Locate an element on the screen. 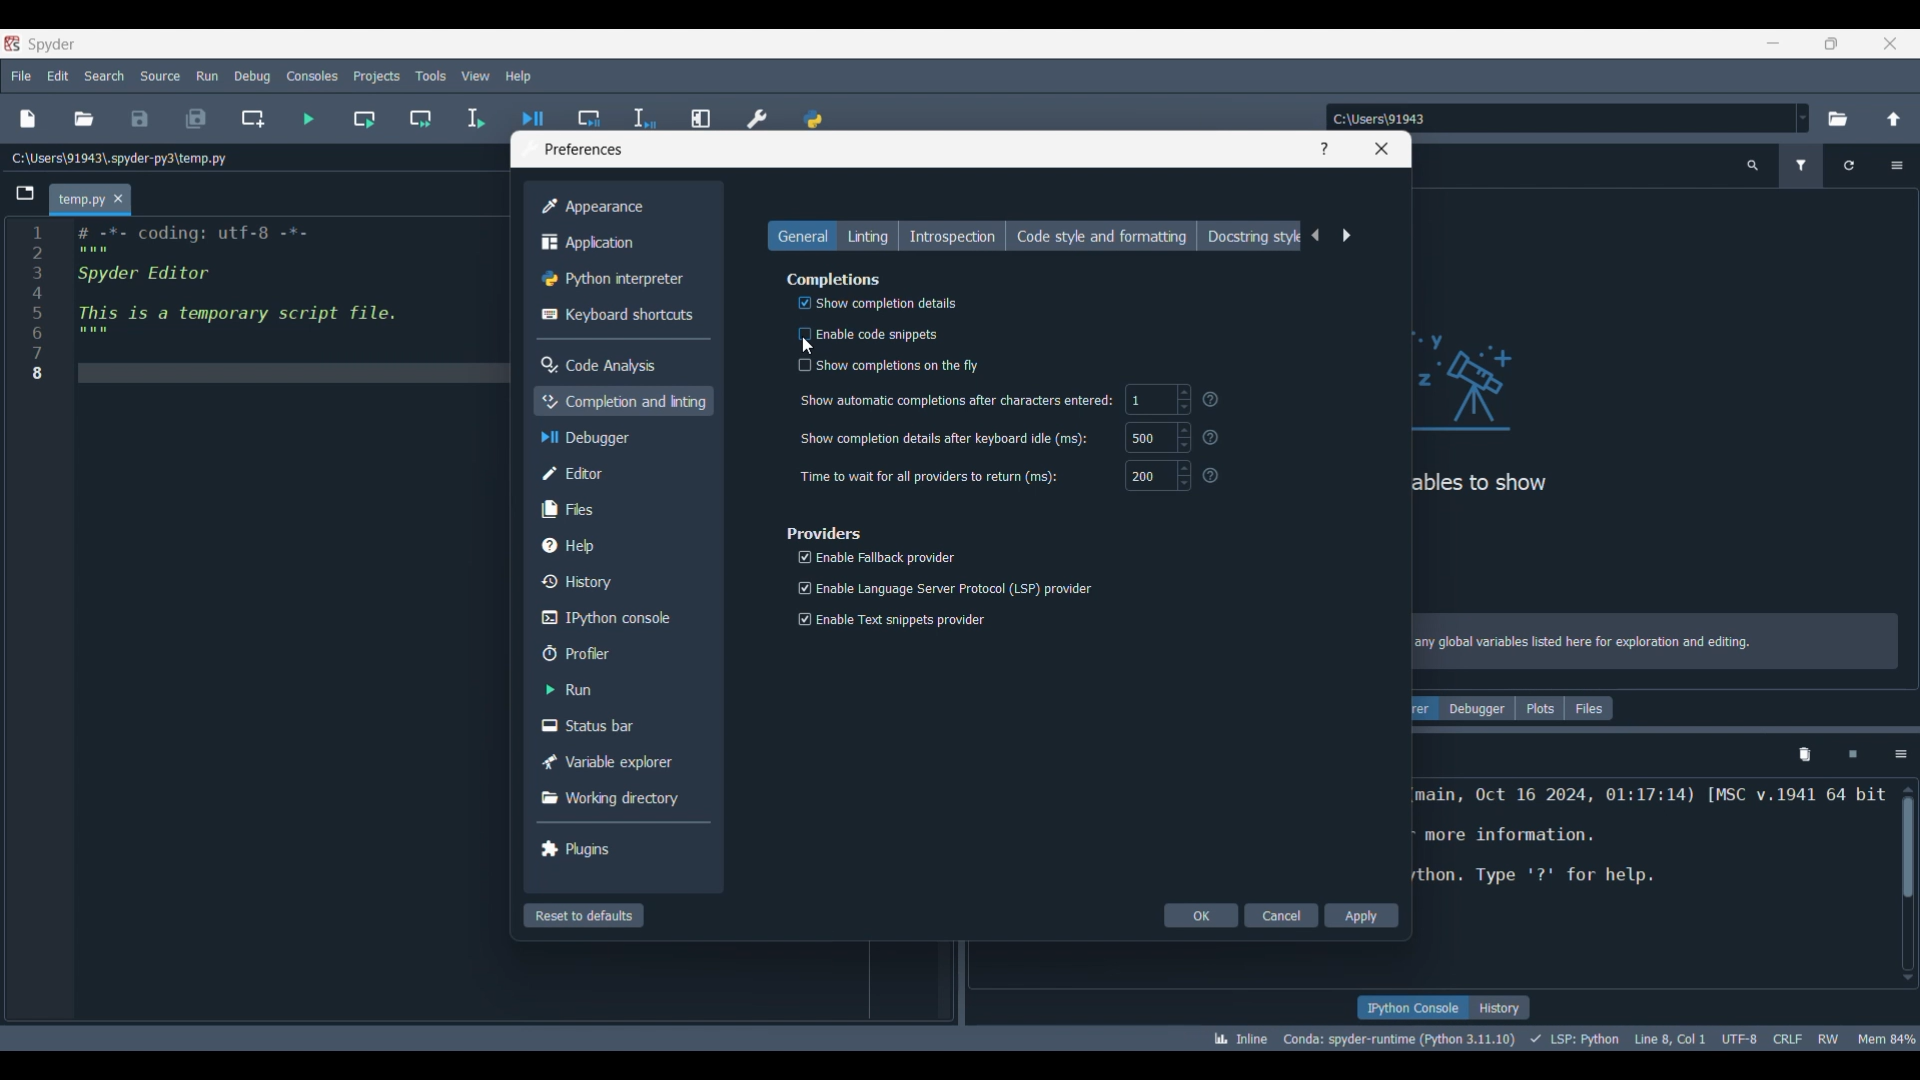 The width and height of the screenshot is (1920, 1080). Debugger is located at coordinates (1477, 708).